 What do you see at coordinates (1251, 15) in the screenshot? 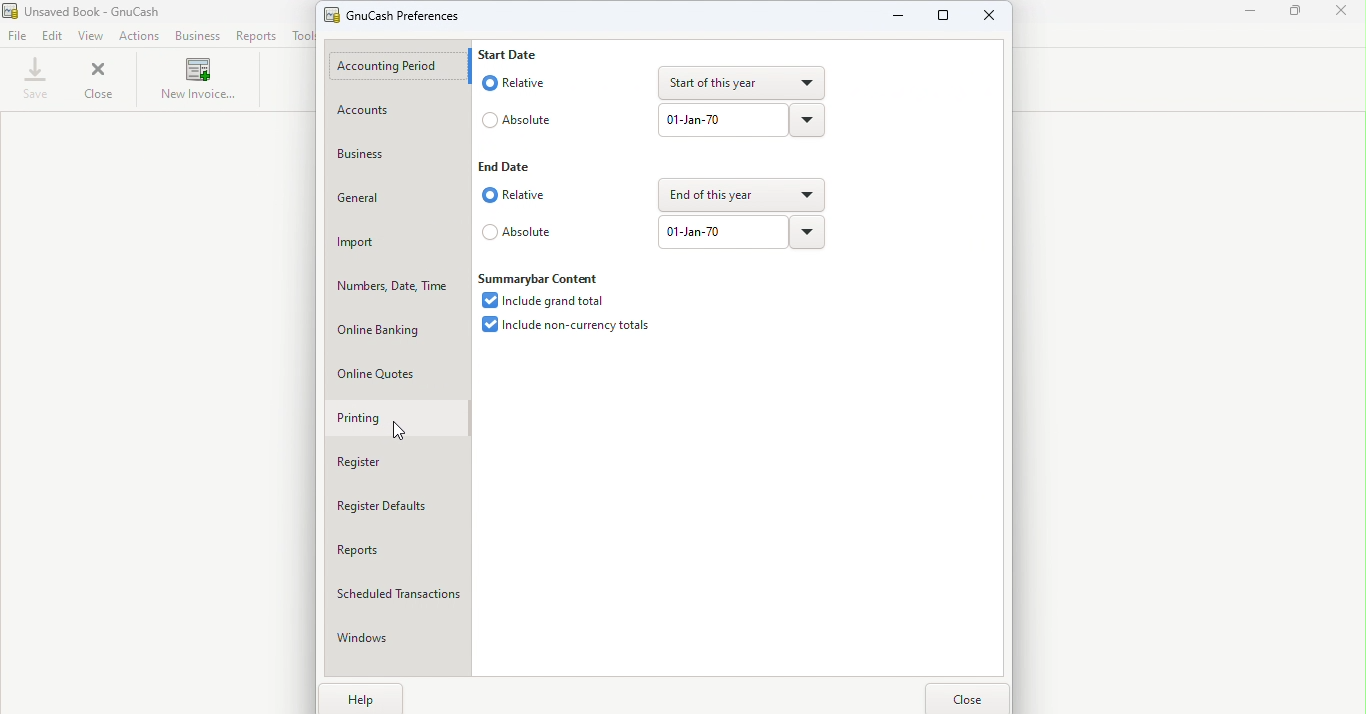
I see `Minimize` at bounding box center [1251, 15].